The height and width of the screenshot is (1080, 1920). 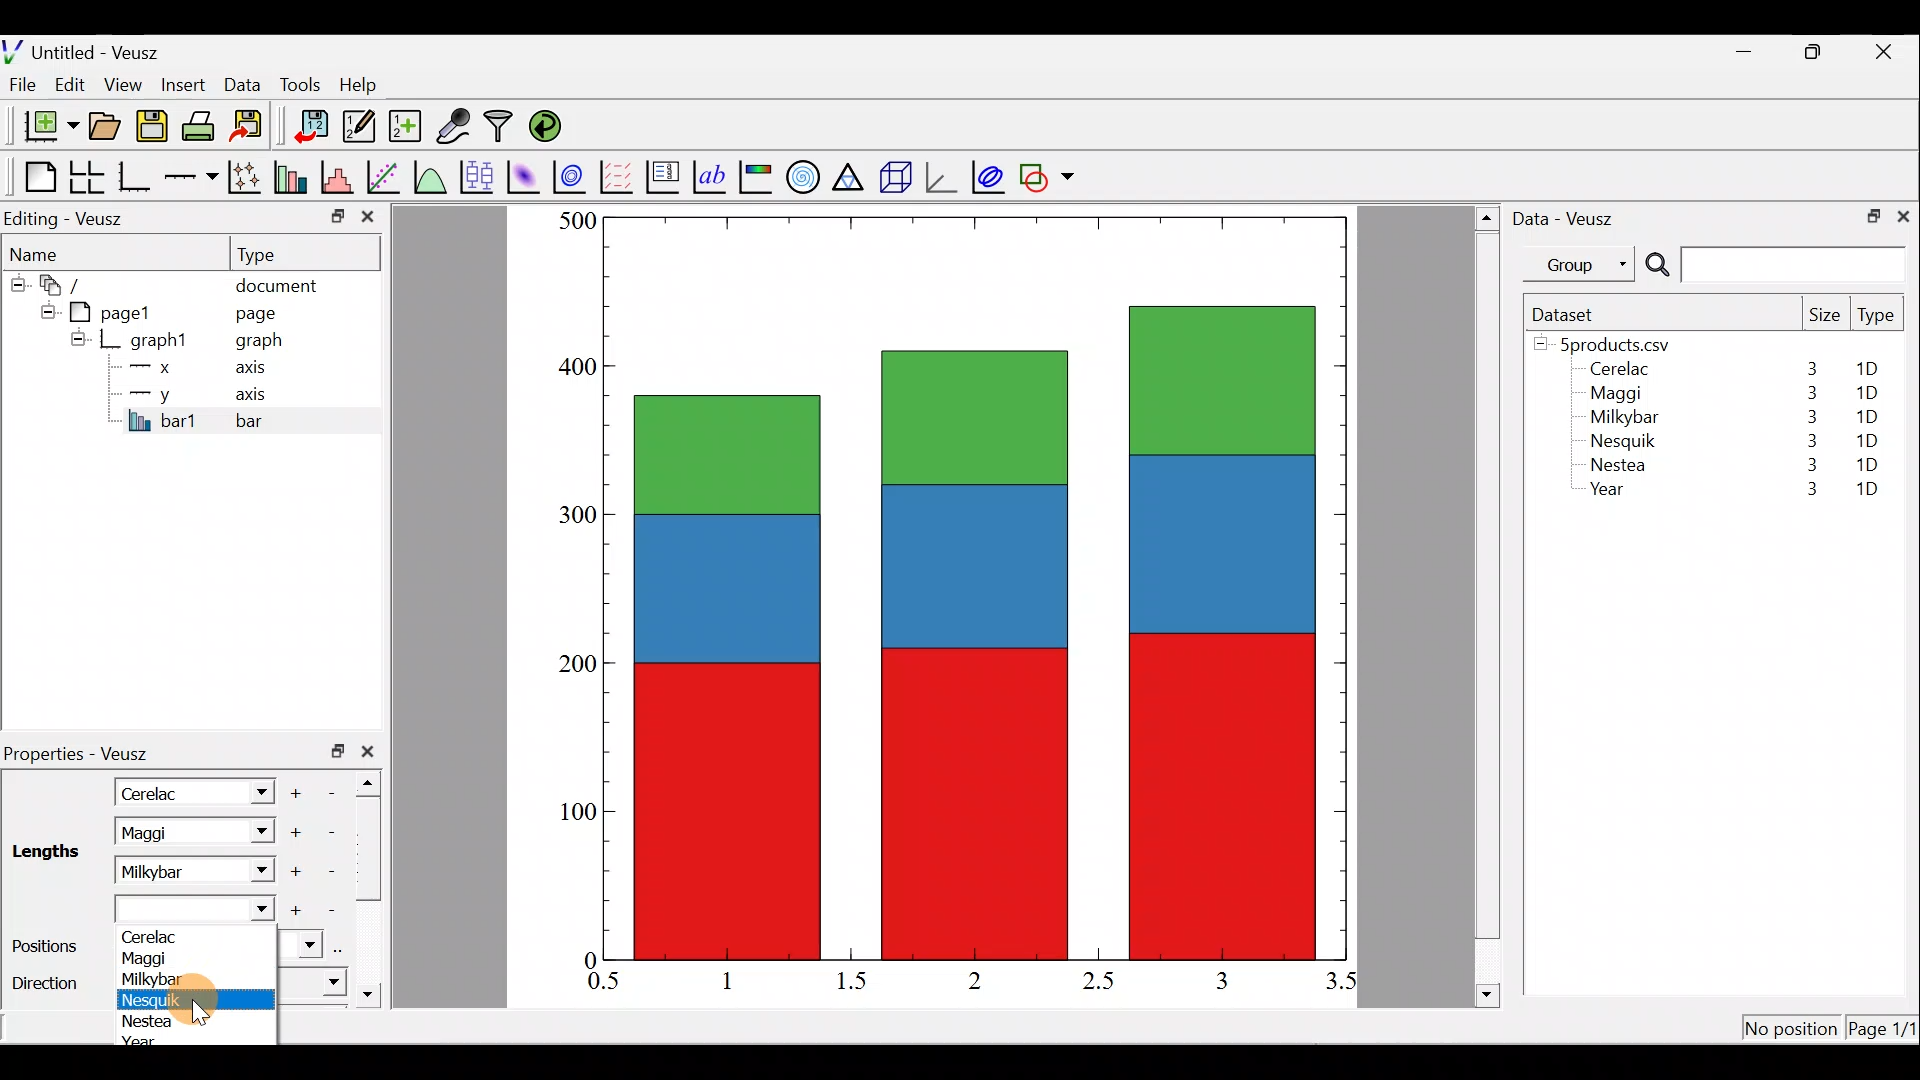 What do you see at coordinates (990, 175) in the screenshot?
I see `plot covariance ellipses` at bounding box center [990, 175].